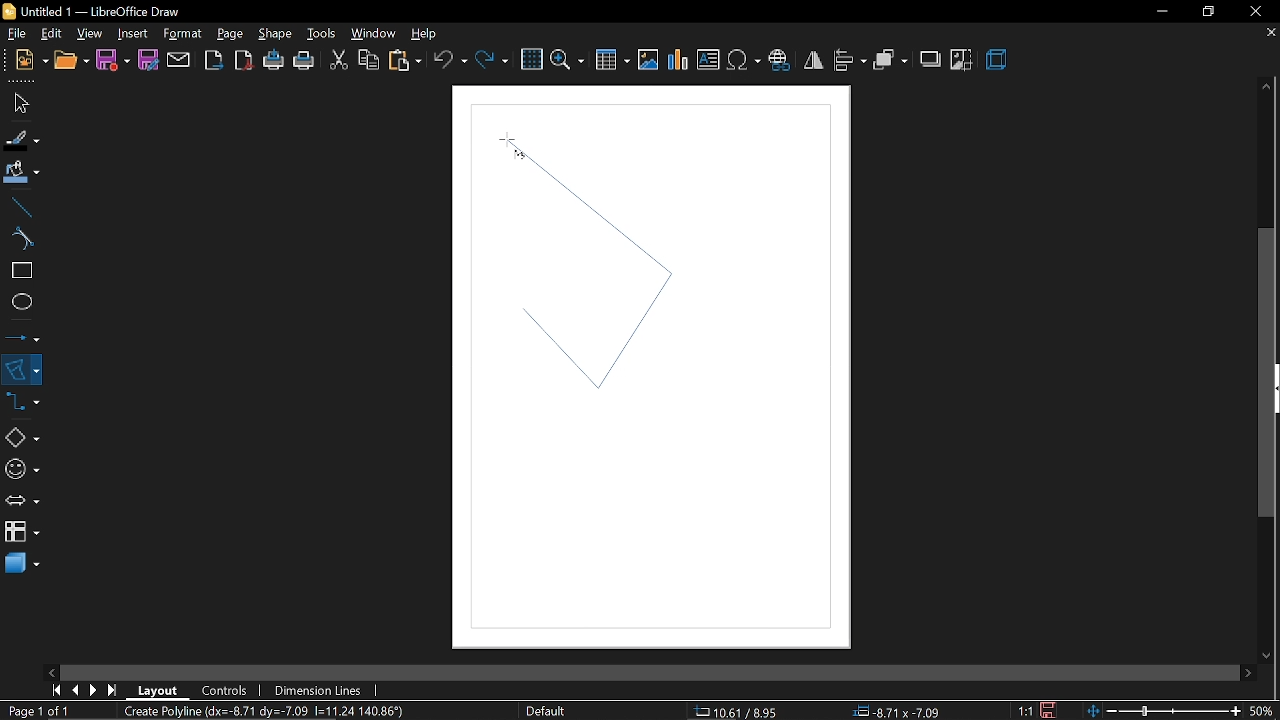  What do you see at coordinates (56, 690) in the screenshot?
I see `go first page` at bounding box center [56, 690].